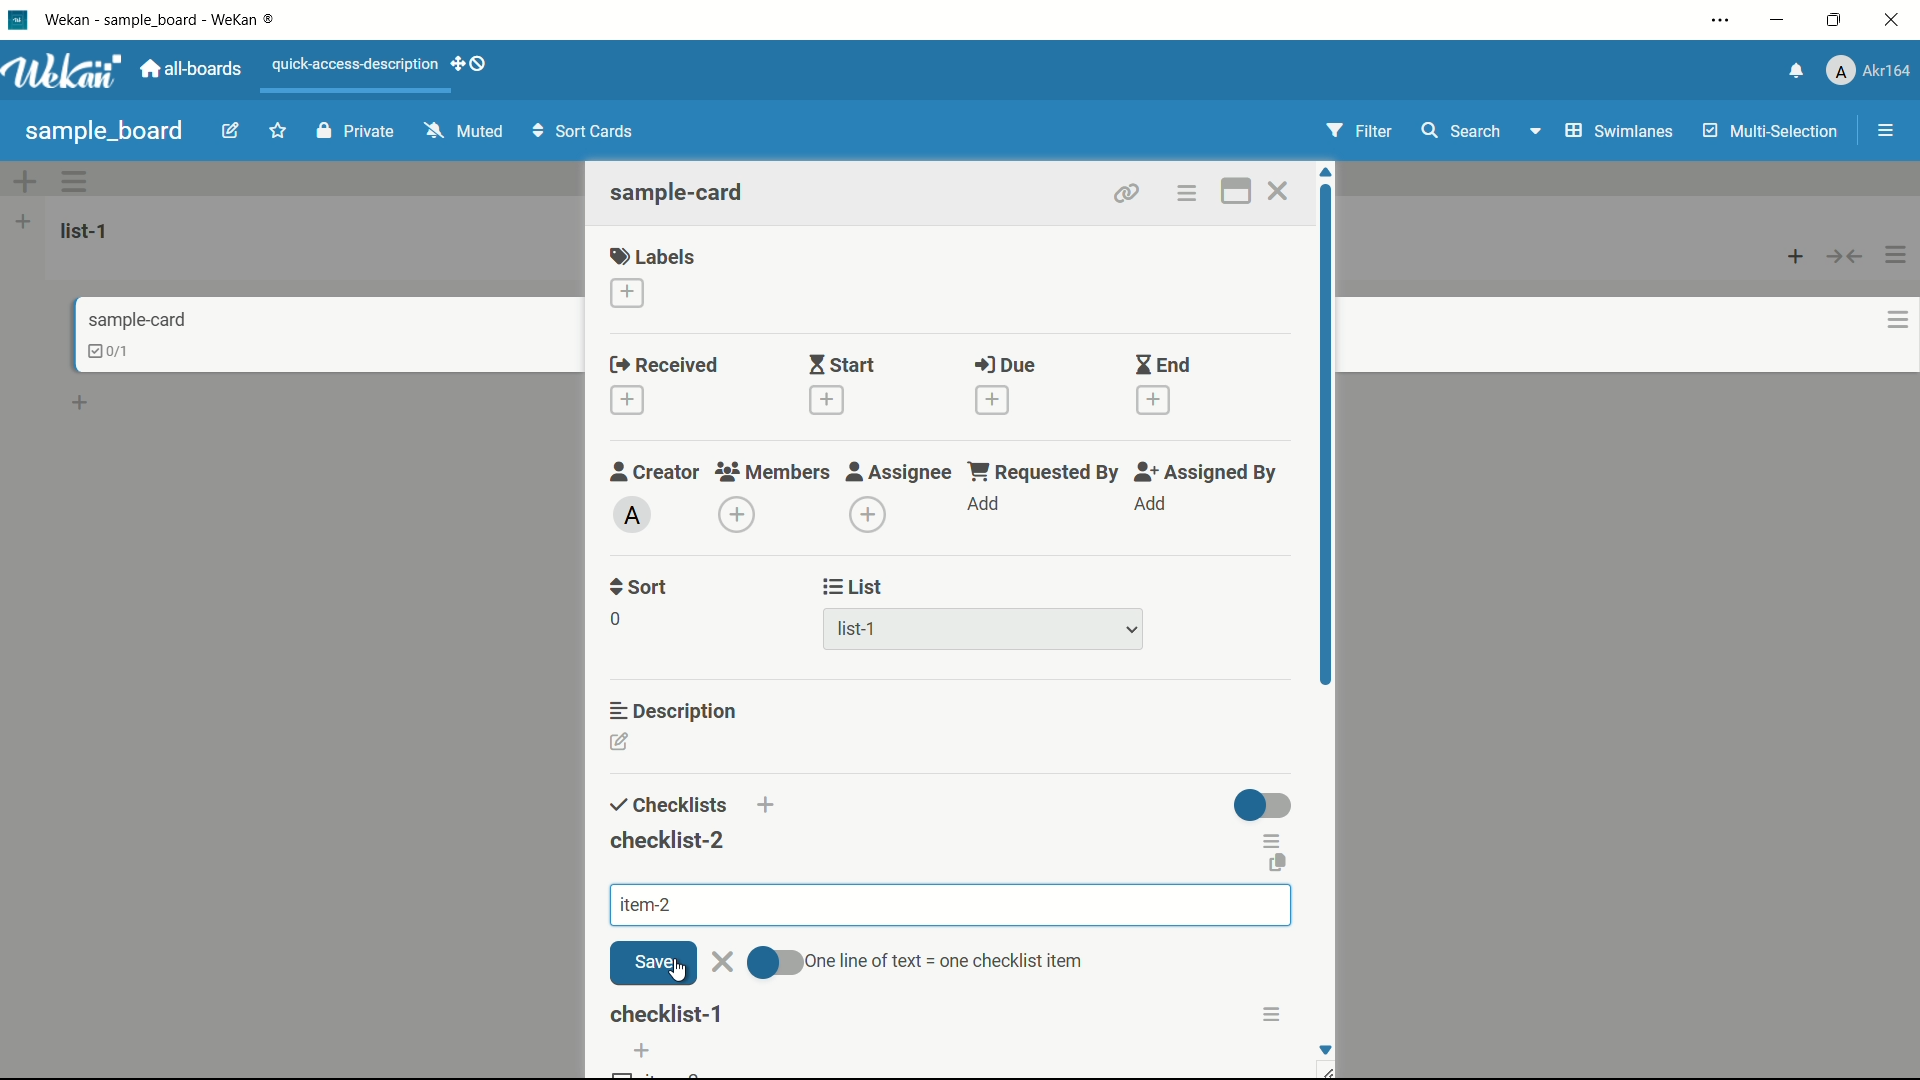  I want to click on toggle button, so click(777, 964).